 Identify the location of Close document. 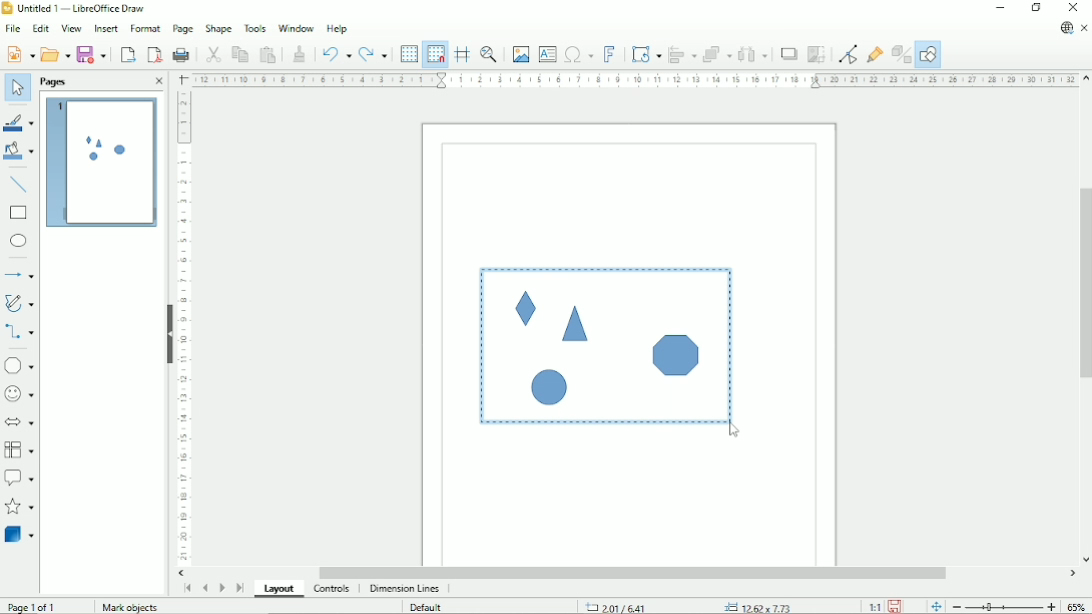
(1085, 29).